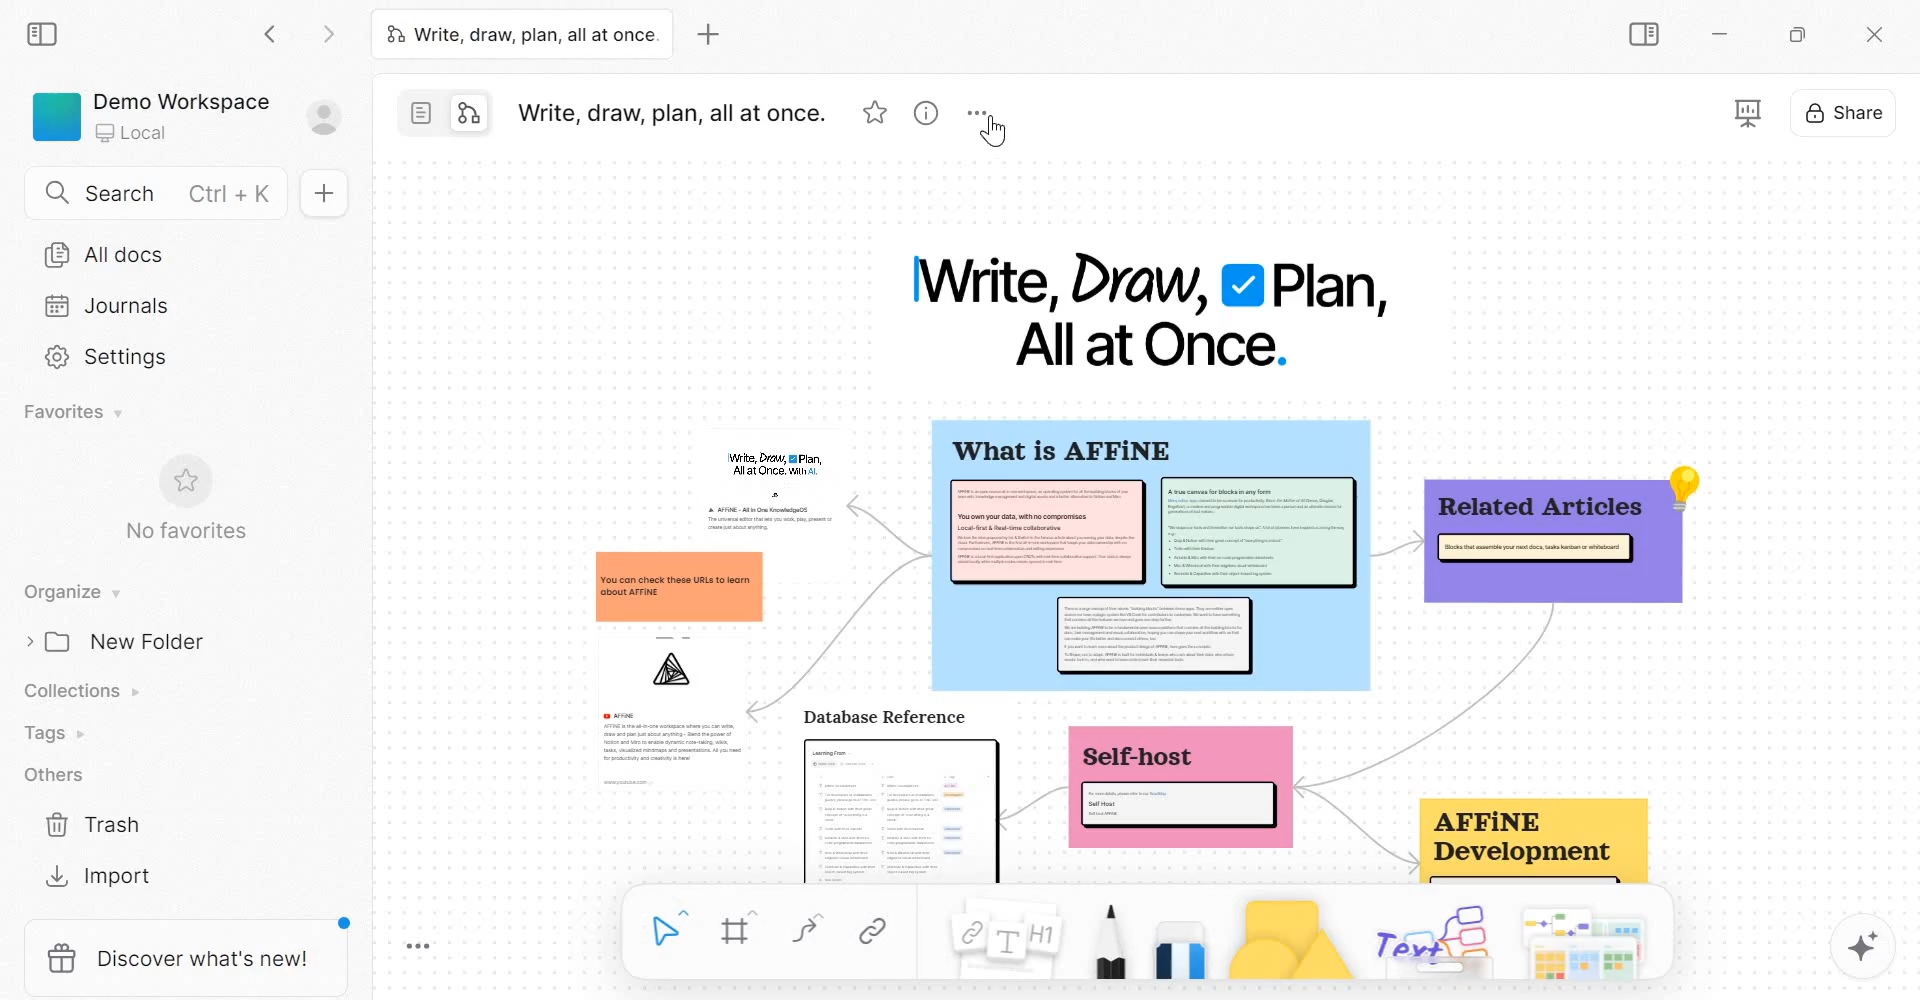 This screenshot has width=1920, height=1000. Describe the element at coordinates (54, 731) in the screenshot. I see `Tags` at that location.